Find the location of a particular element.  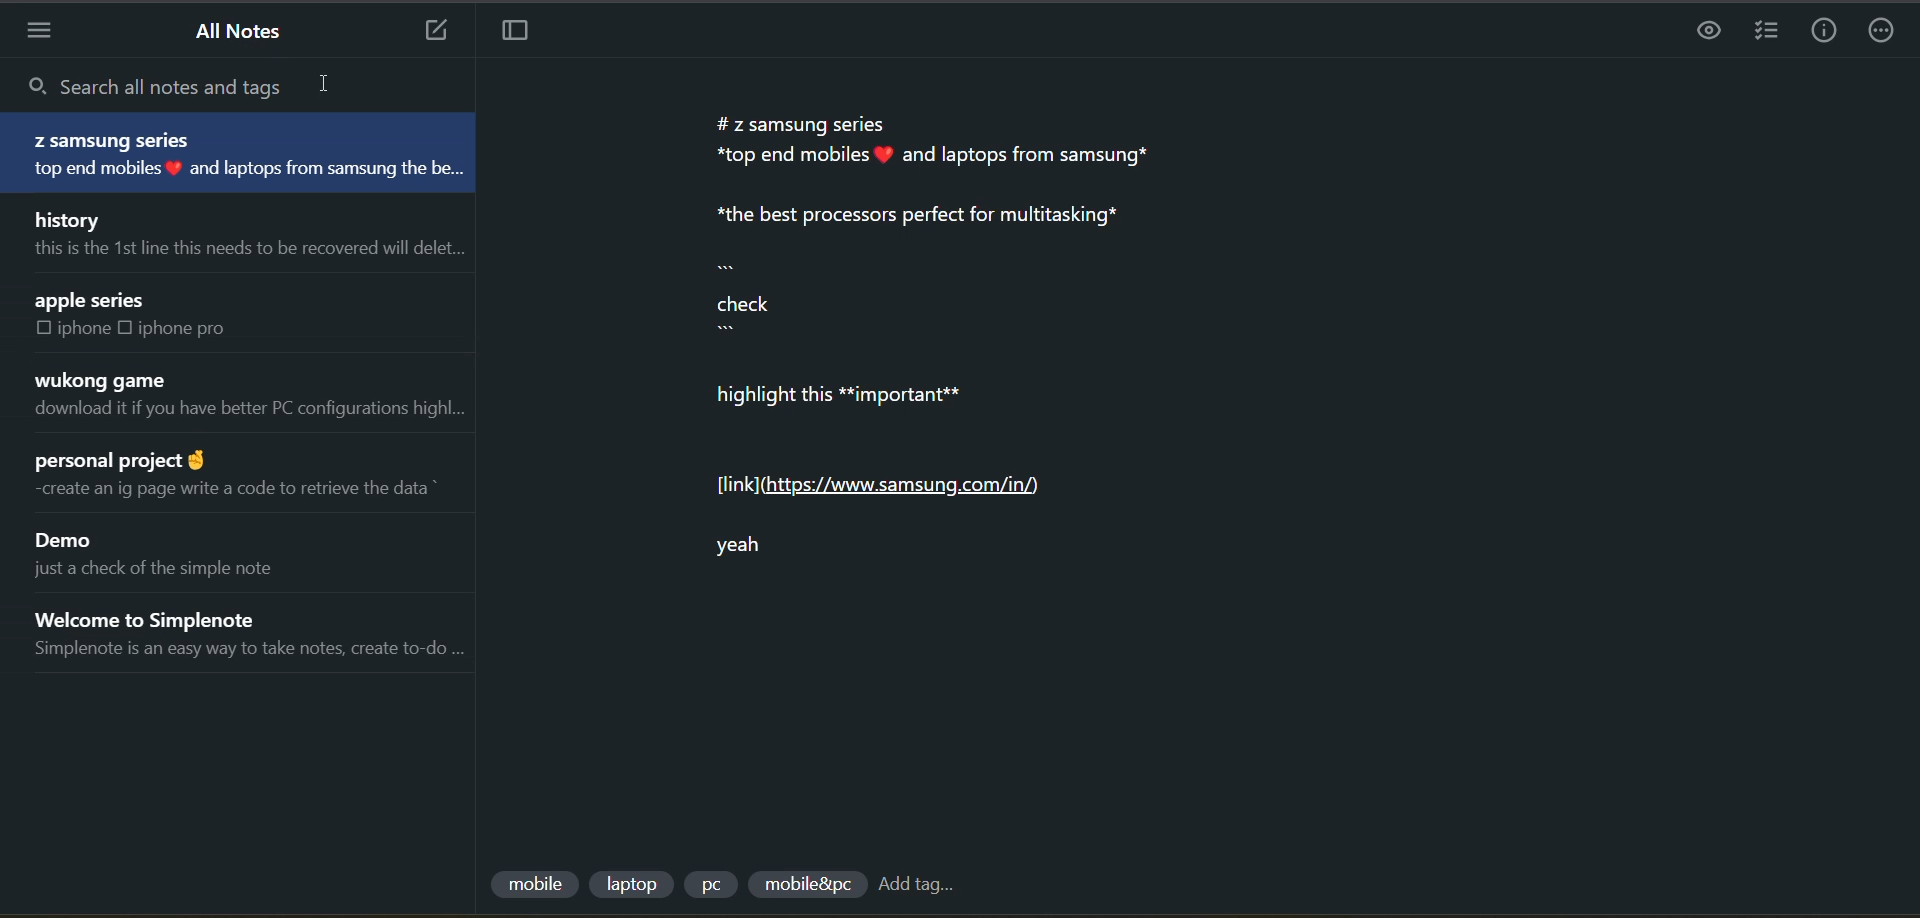

# 7 samsung series

*top end mobiles % and laptops from samsung*
*the best processors perfect for multitasking*
check

highlight this **important** is located at coordinates (955, 270).